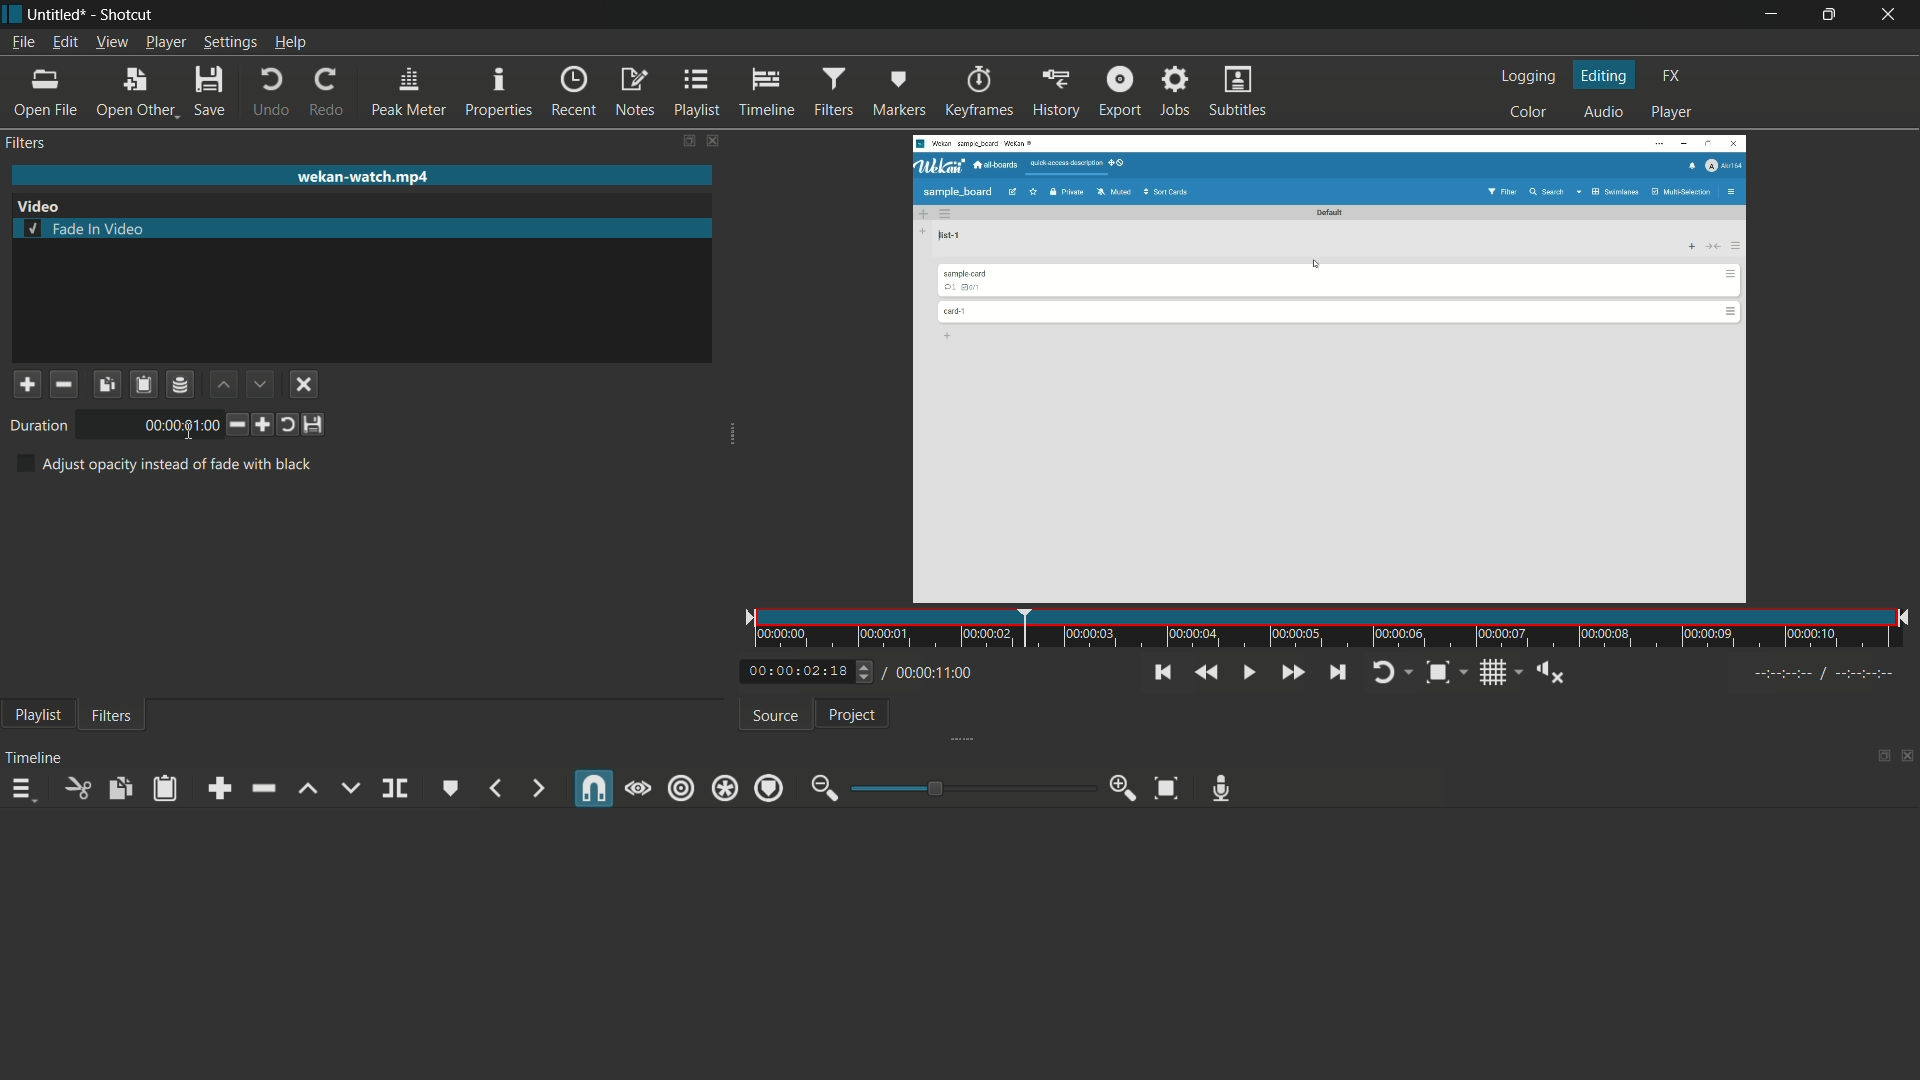 Image resolution: width=1920 pixels, height=1080 pixels. What do you see at coordinates (305, 385) in the screenshot?
I see `deselect the filter` at bounding box center [305, 385].